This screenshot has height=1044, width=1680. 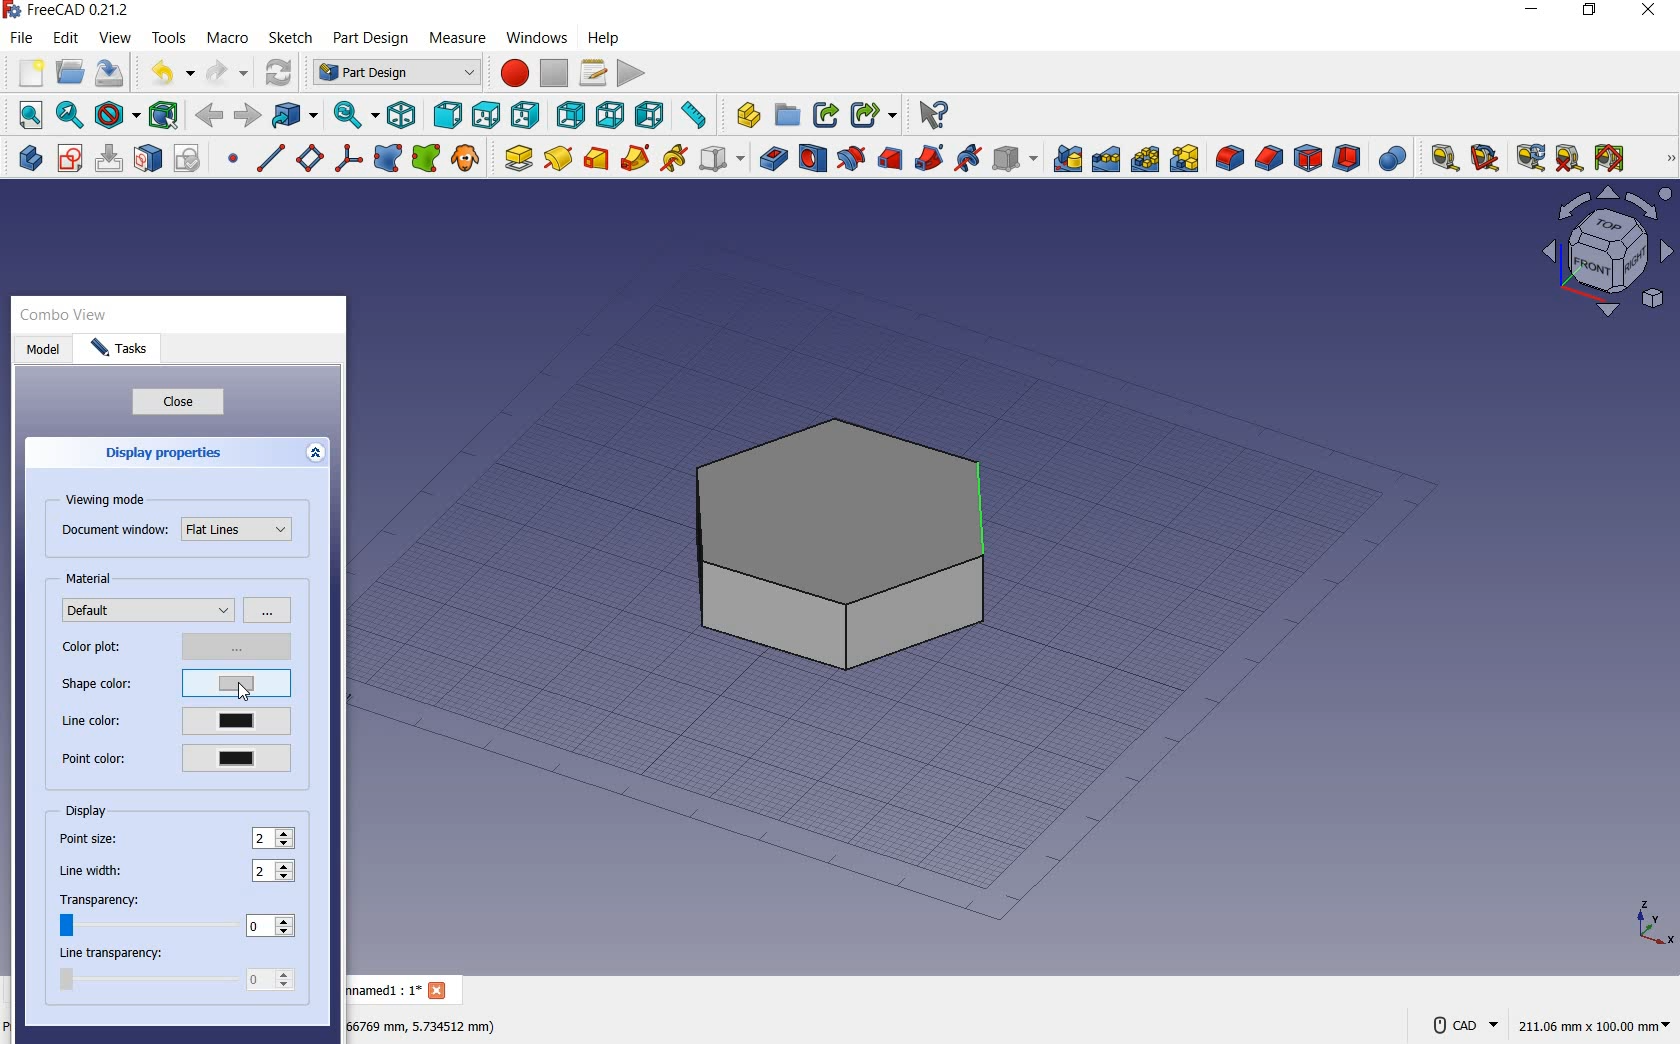 What do you see at coordinates (395, 73) in the screenshot?
I see `Part Design (switch between workbenches)` at bounding box center [395, 73].